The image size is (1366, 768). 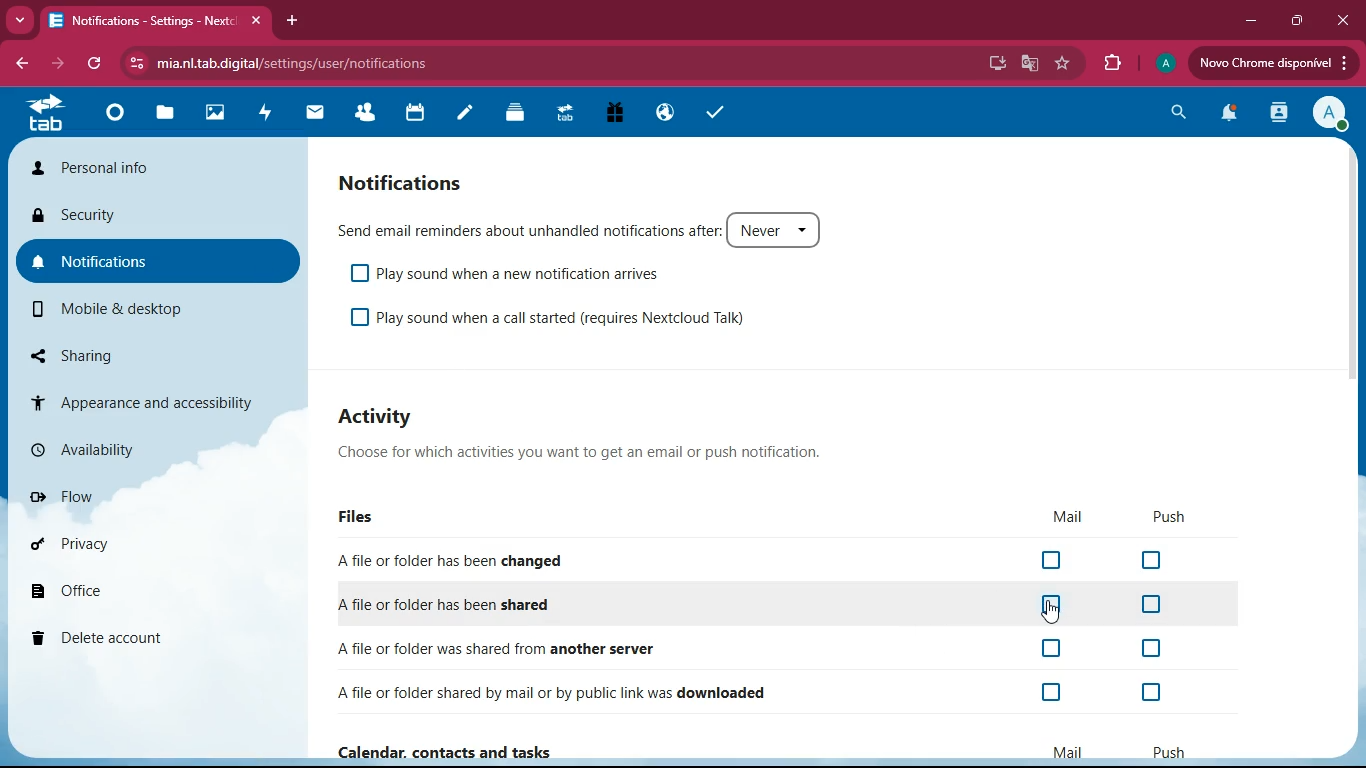 I want to click on off, so click(x=1054, y=560).